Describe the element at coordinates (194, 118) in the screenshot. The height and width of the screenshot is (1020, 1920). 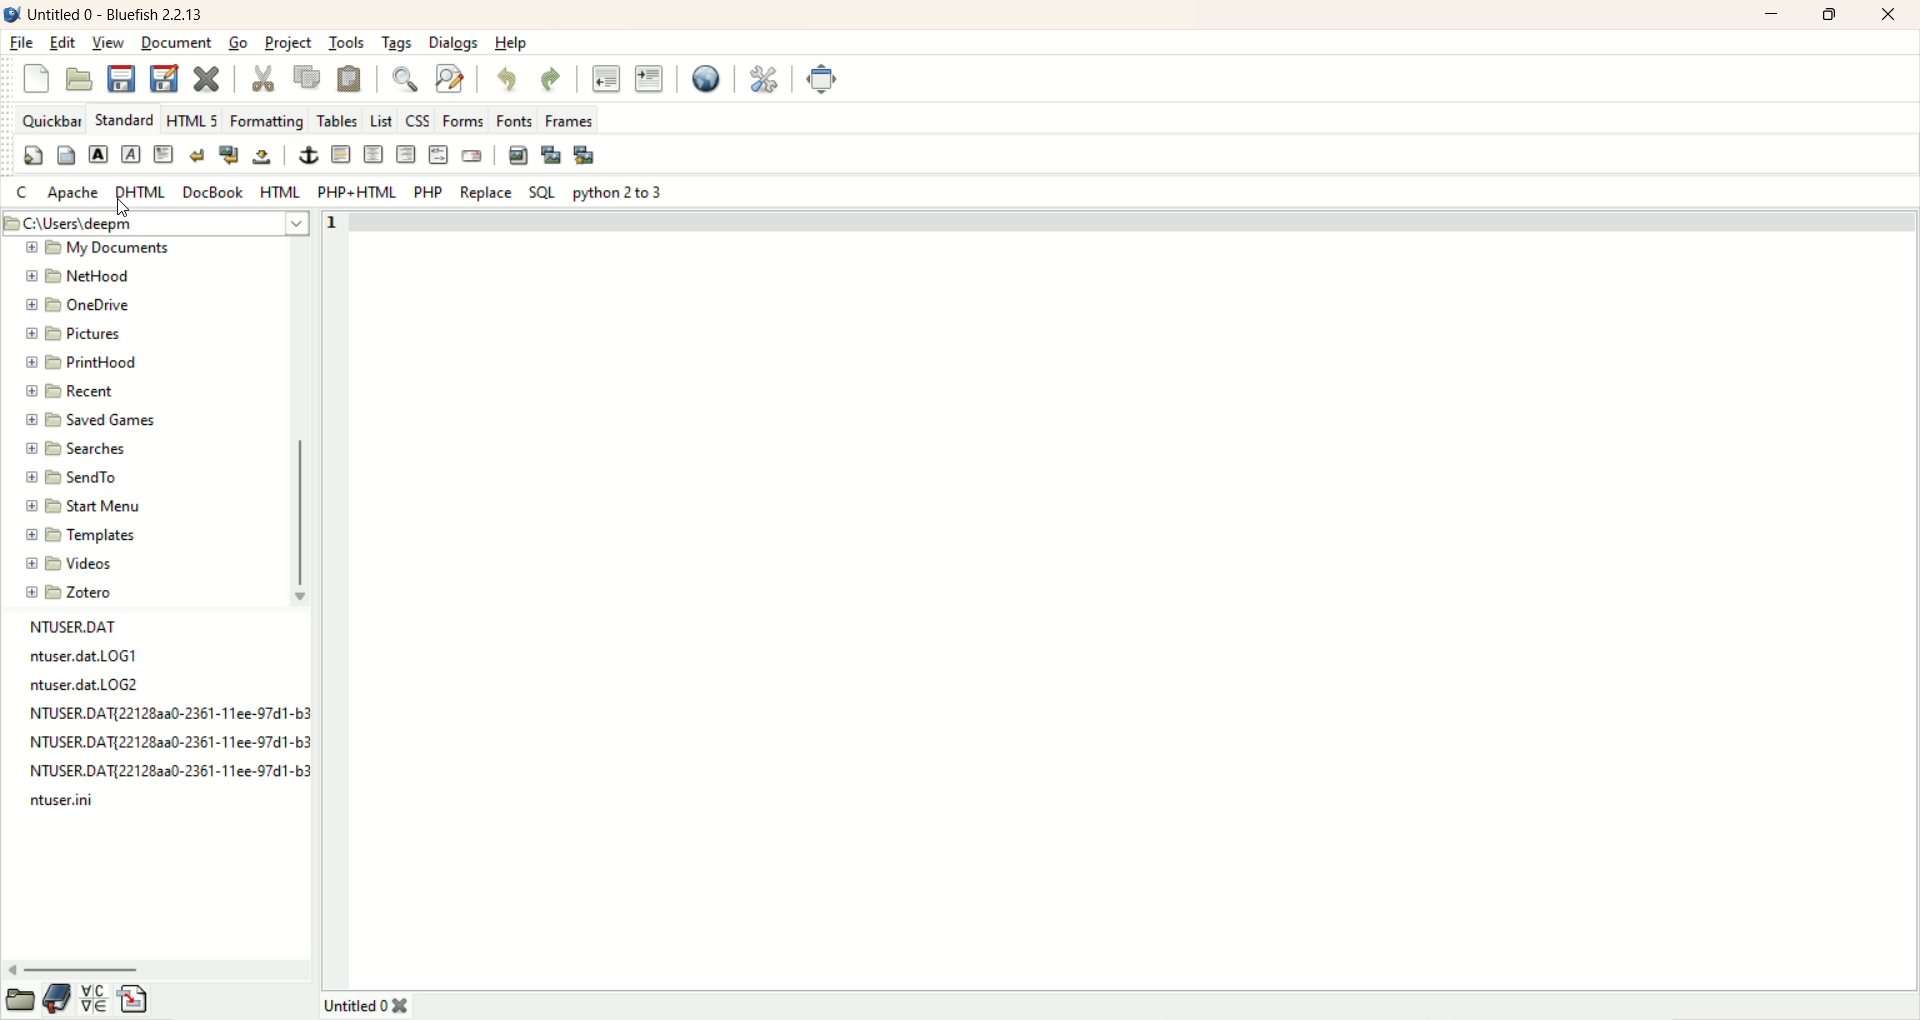
I see `HTML 5` at that location.